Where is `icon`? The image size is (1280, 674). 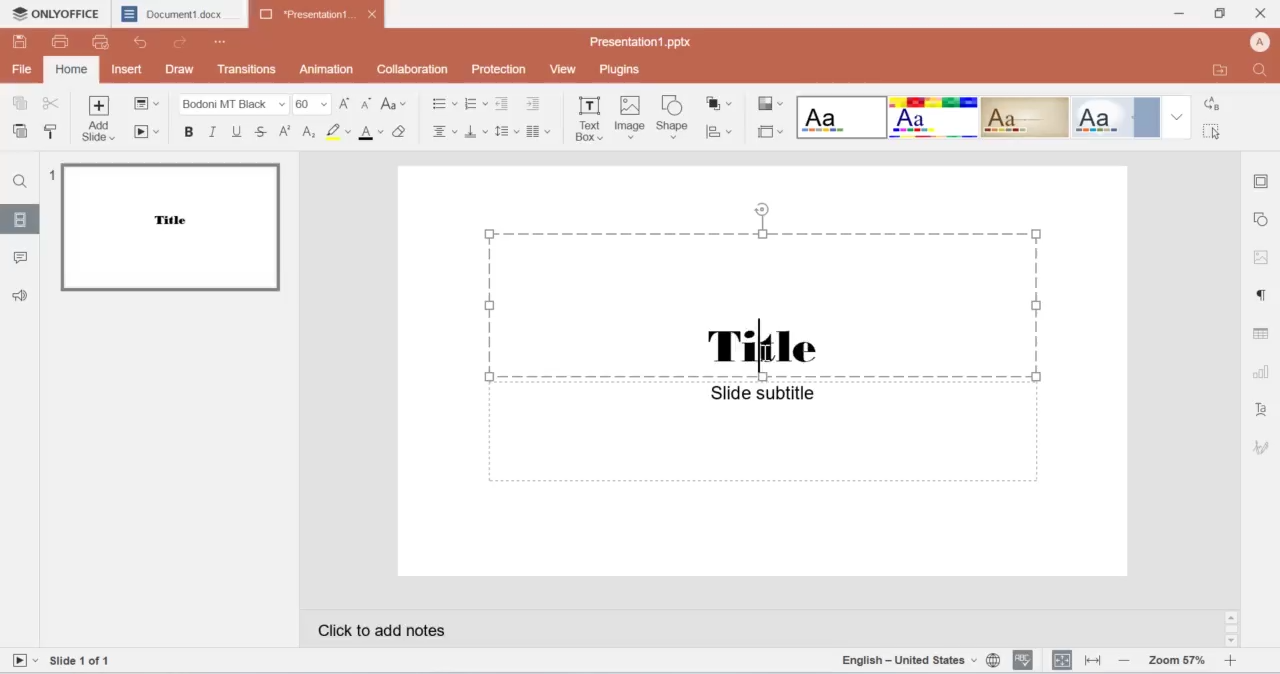
icon is located at coordinates (1262, 446).